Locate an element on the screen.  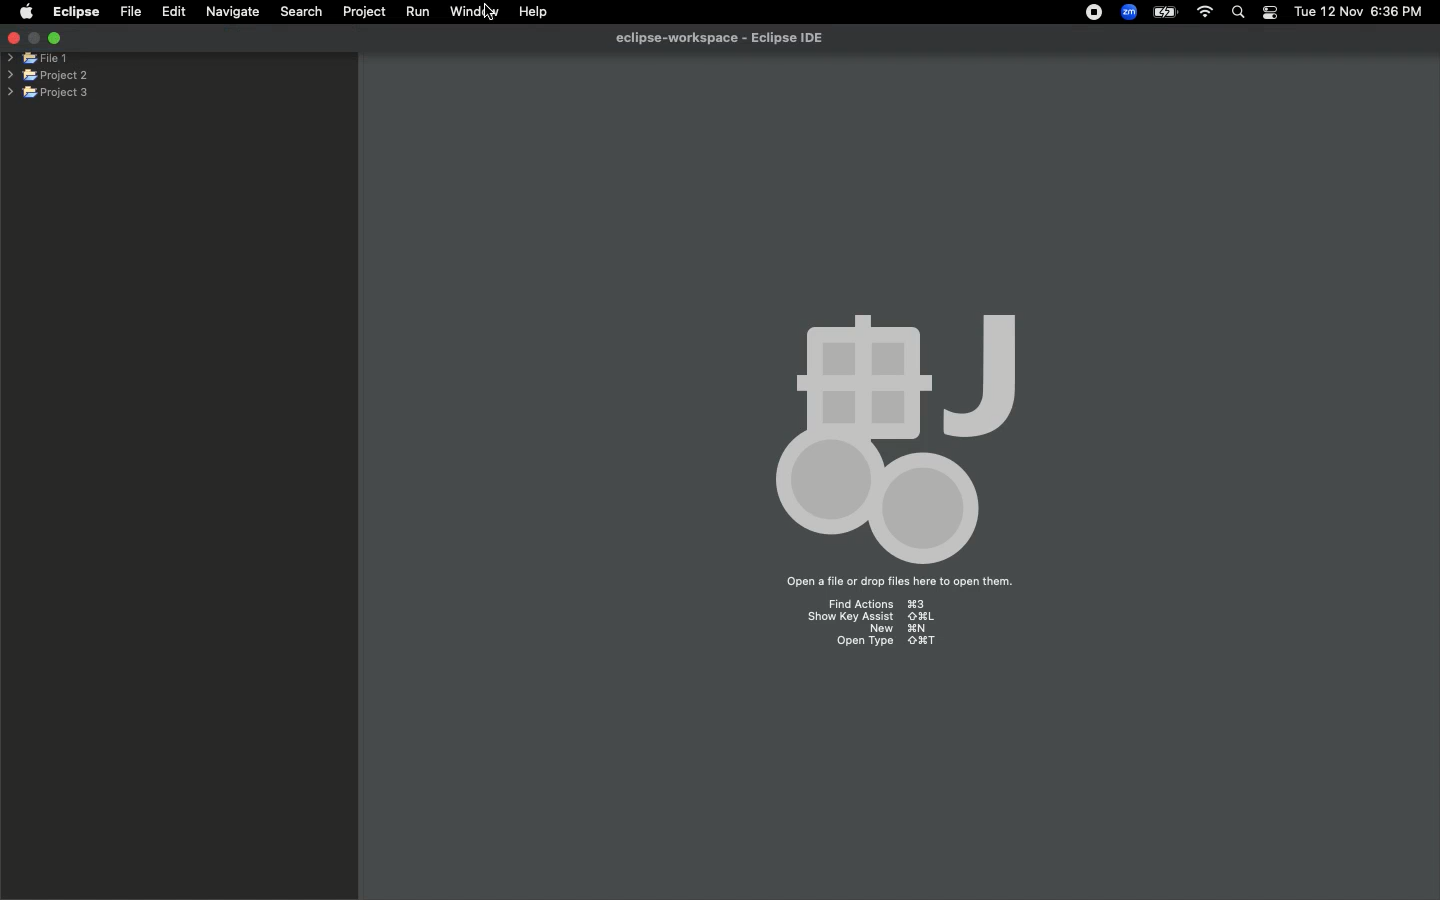
Run is located at coordinates (419, 12).